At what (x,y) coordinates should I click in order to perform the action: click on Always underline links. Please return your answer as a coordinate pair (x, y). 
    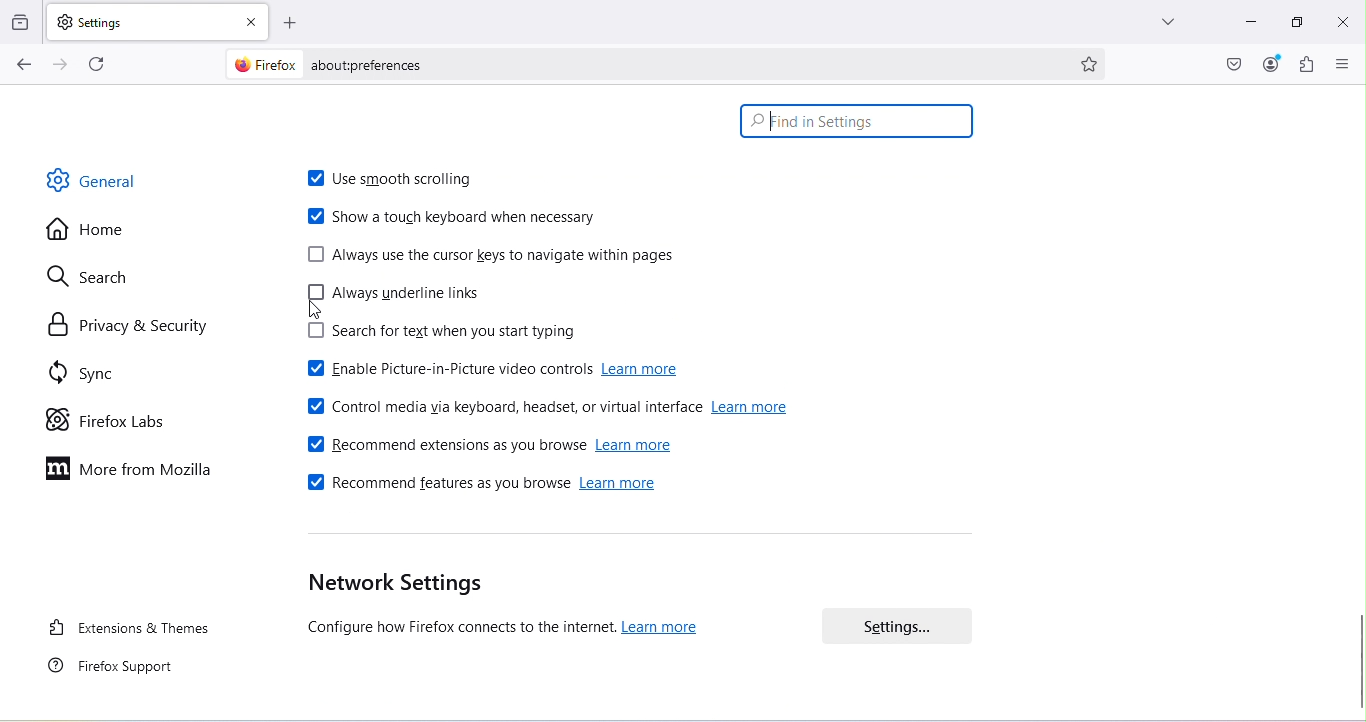
    Looking at the image, I should click on (386, 296).